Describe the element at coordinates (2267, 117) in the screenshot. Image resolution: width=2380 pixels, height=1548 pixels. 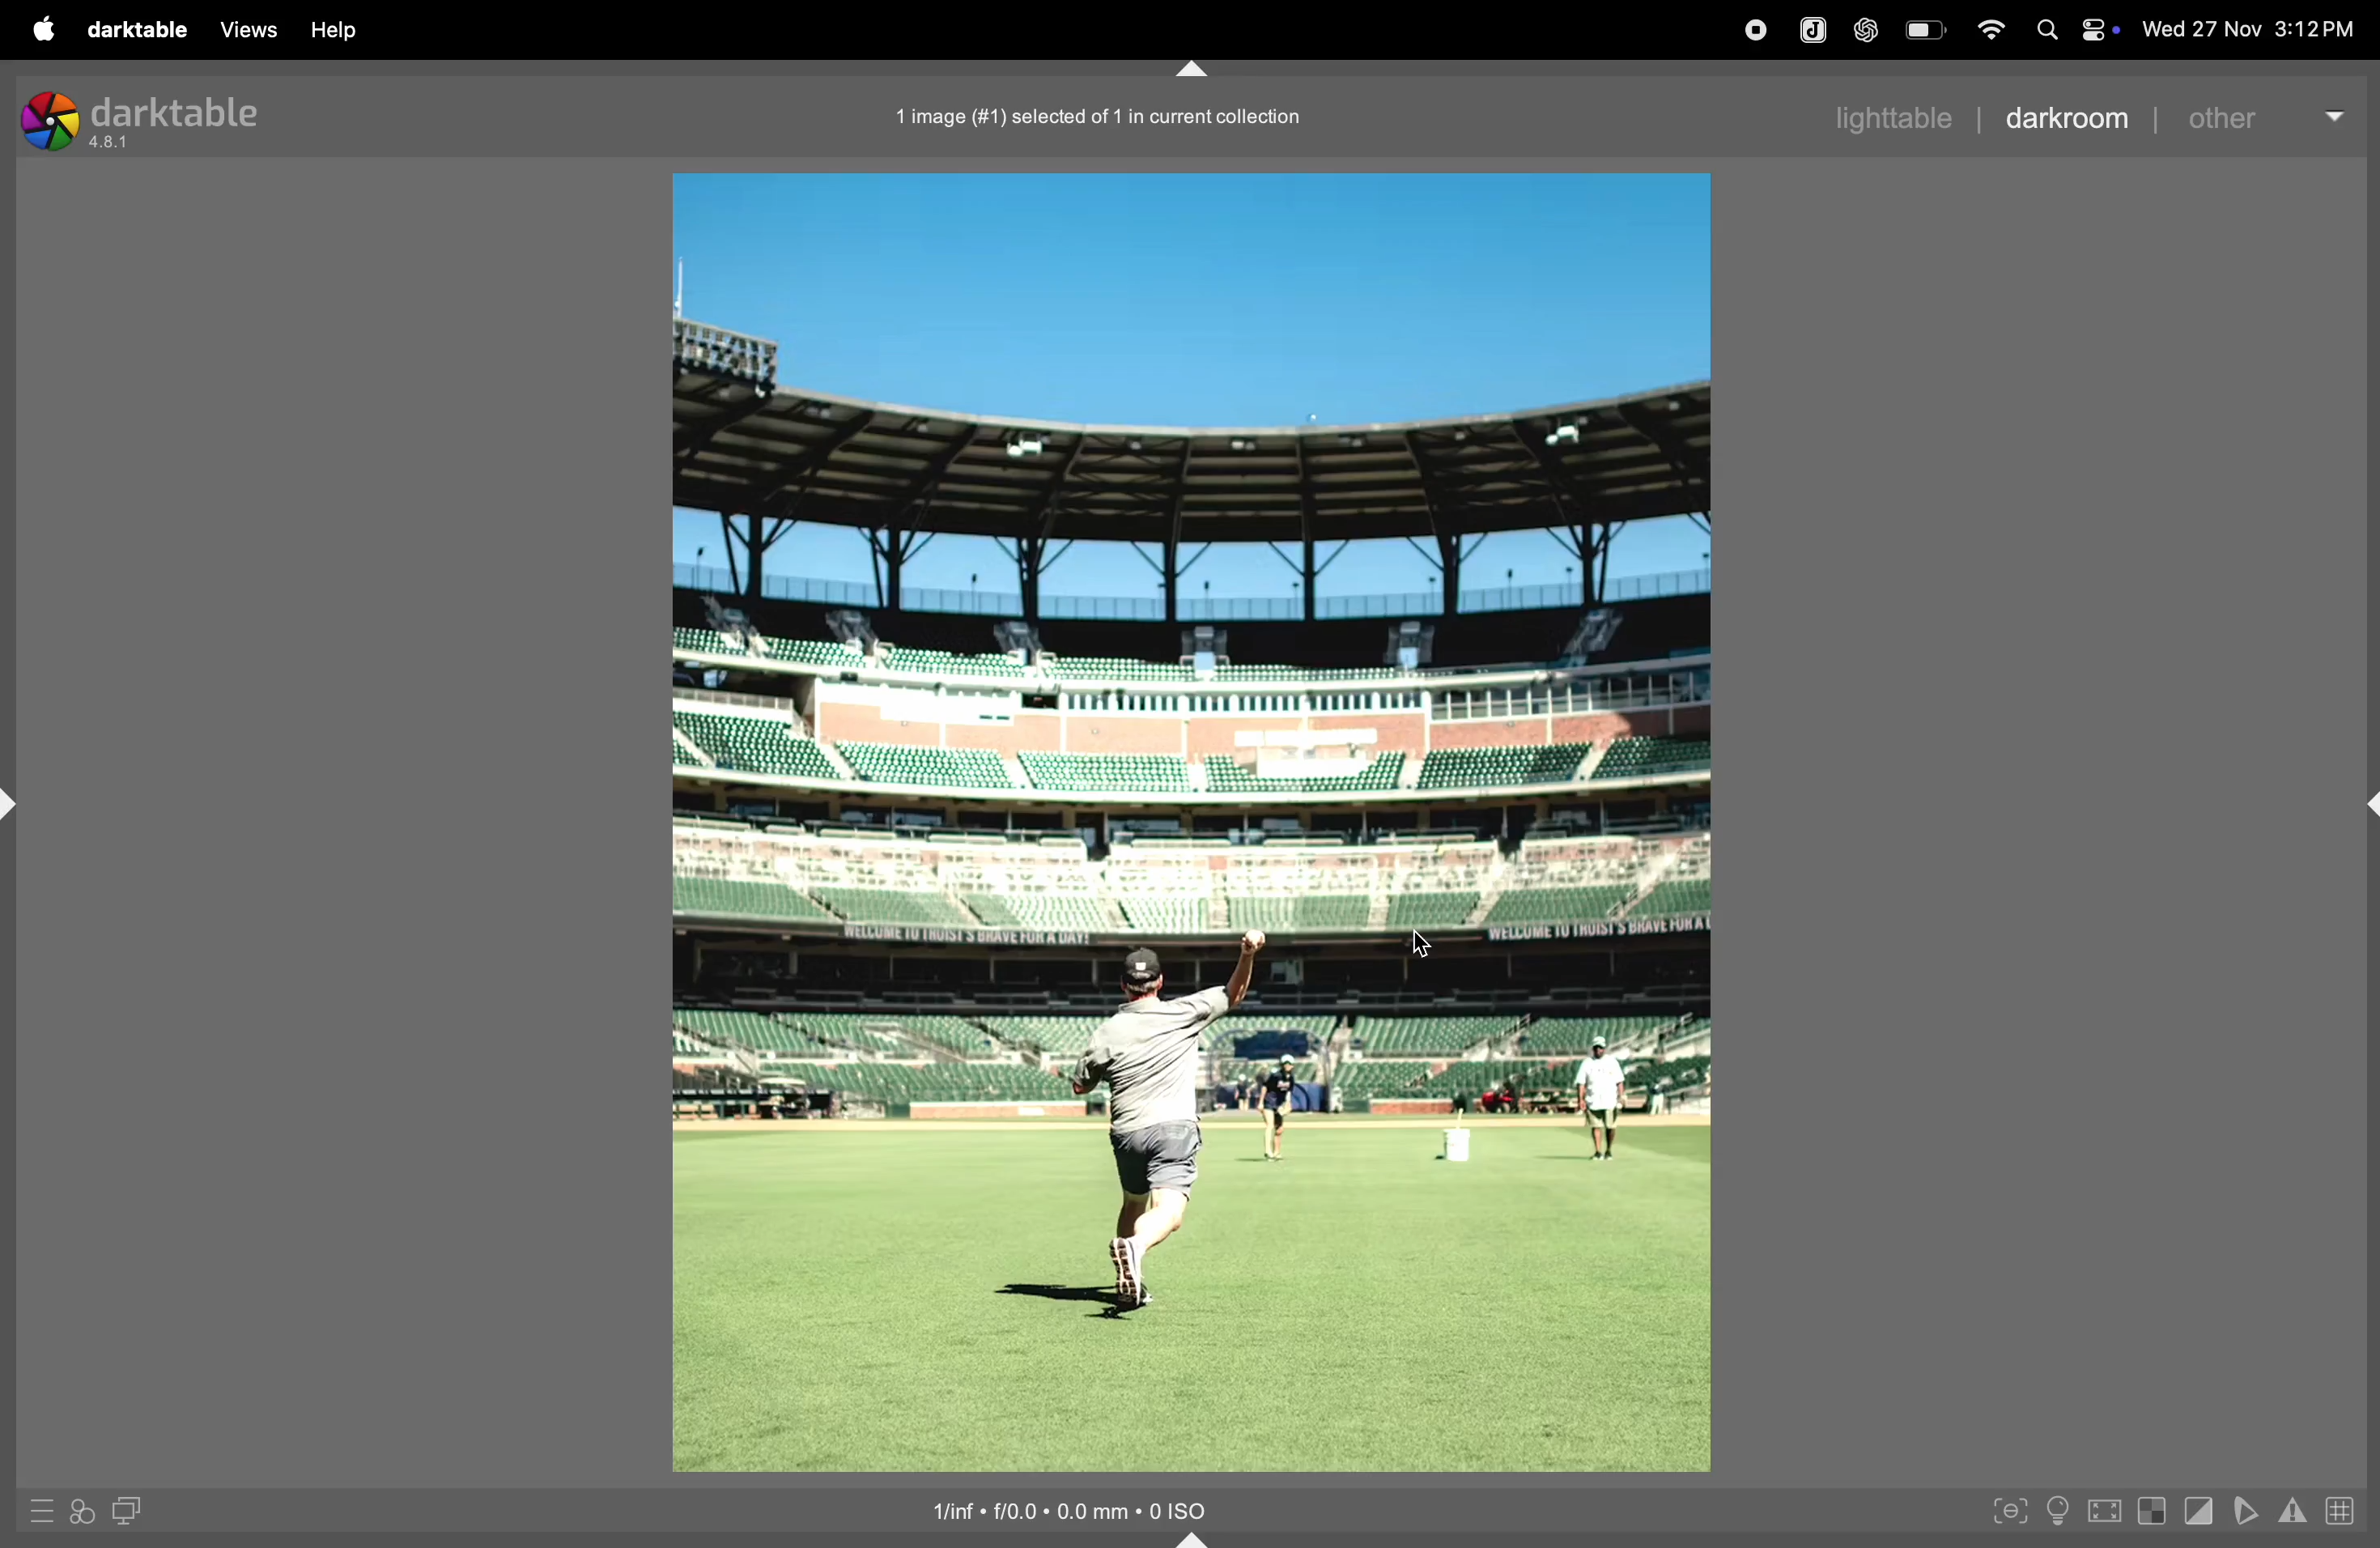
I see `other` at that location.